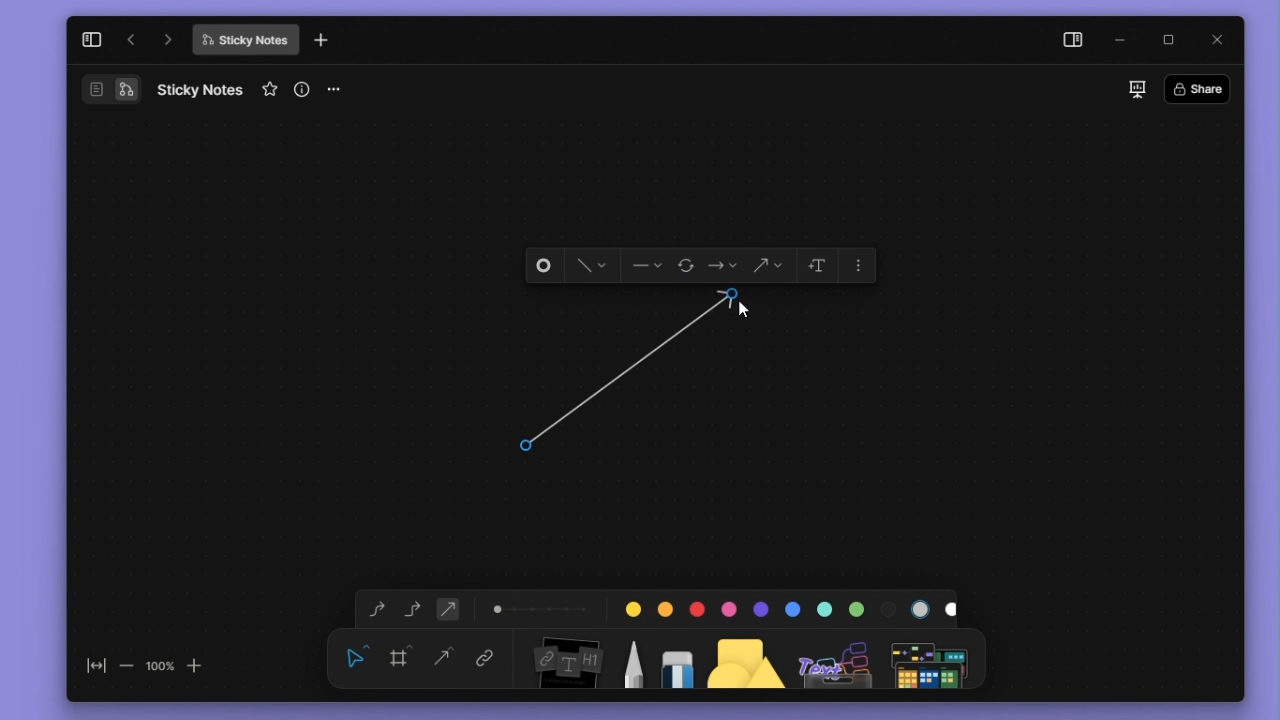 This screenshot has height=720, width=1280. Describe the element at coordinates (272, 90) in the screenshot. I see `favourite` at that location.